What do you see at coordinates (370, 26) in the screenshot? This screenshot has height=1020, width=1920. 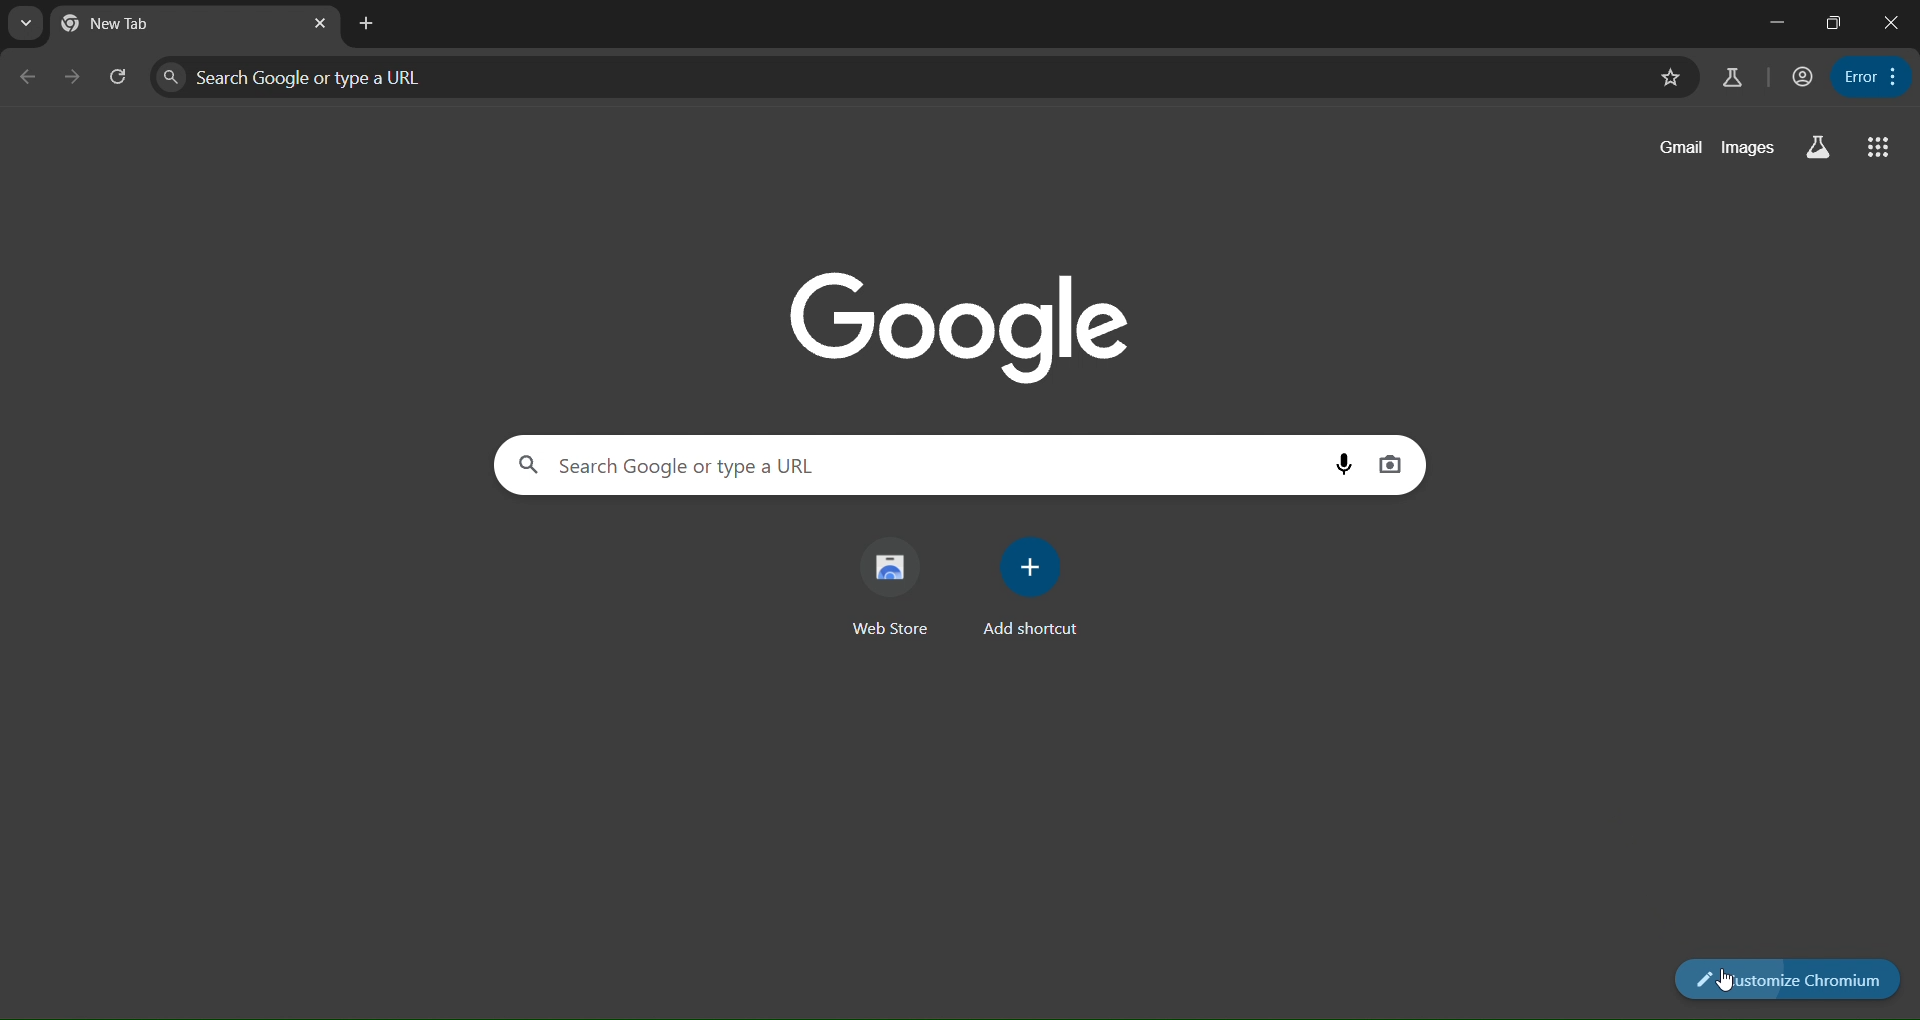 I see `close tab` at bounding box center [370, 26].